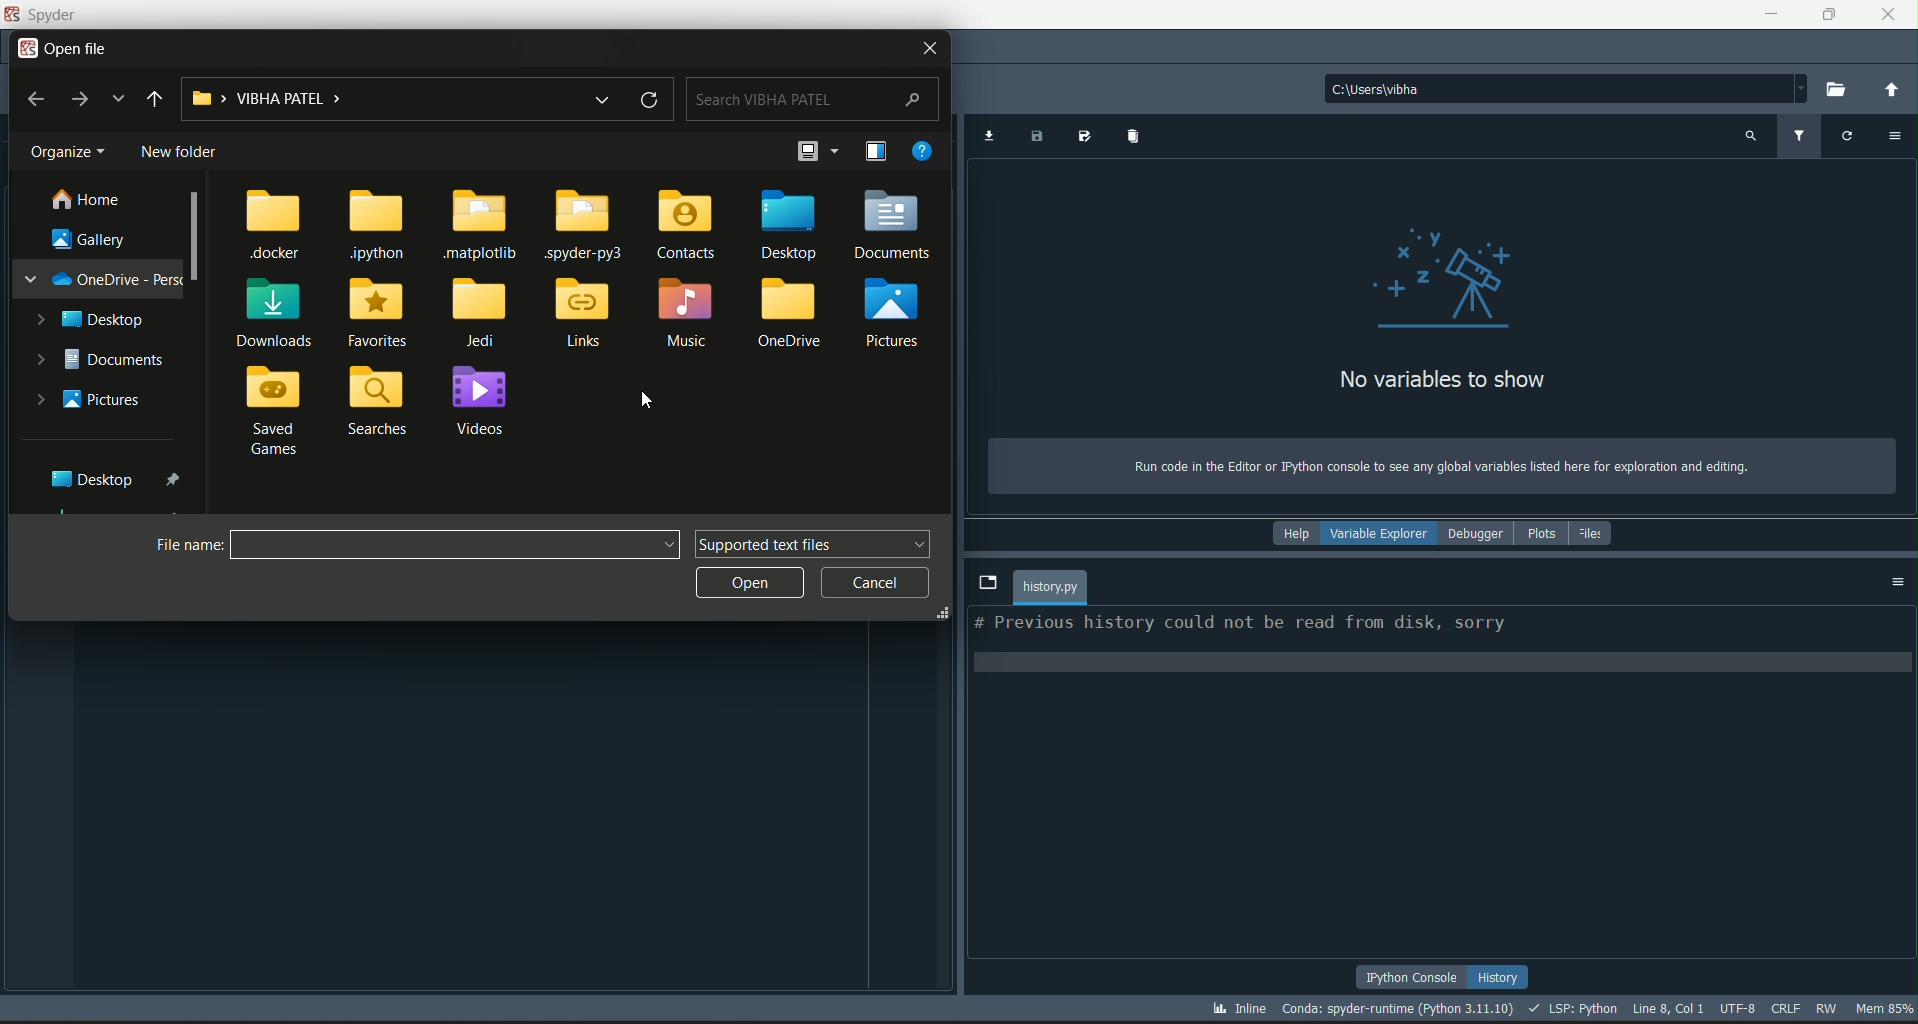 The width and height of the screenshot is (1918, 1024). What do you see at coordinates (483, 401) in the screenshot?
I see `videos` at bounding box center [483, 401].